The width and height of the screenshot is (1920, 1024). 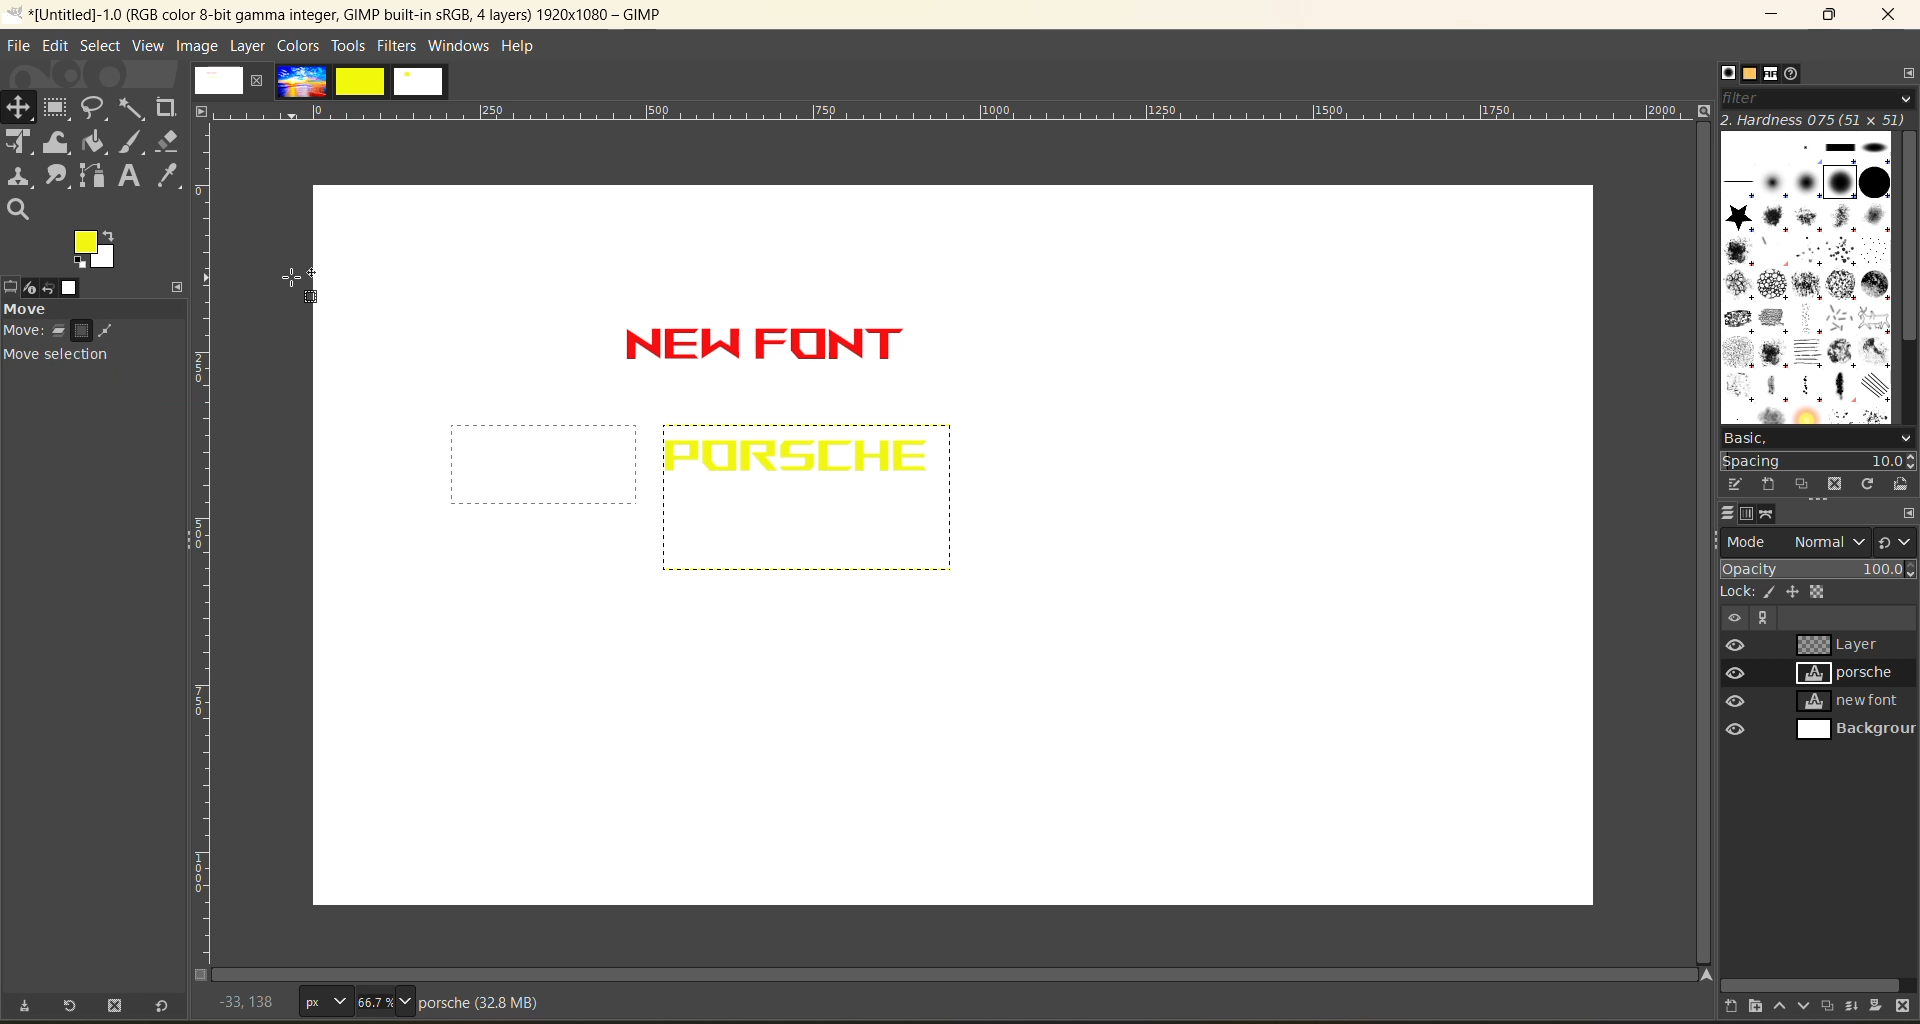 I want to click on cursor, so click(x=301, y=292).